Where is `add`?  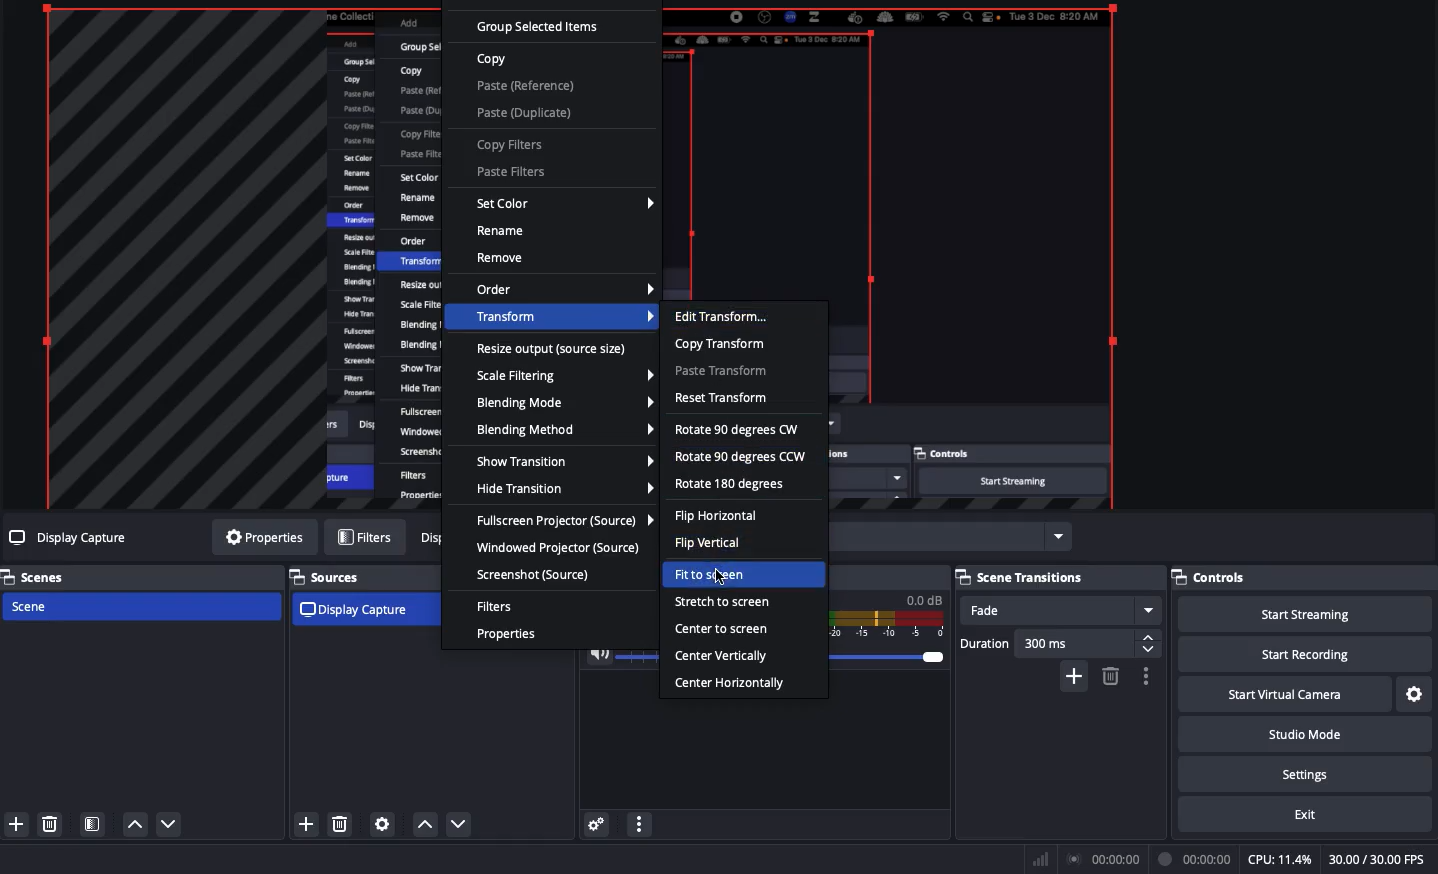 add is located at coordinates (306, 823).